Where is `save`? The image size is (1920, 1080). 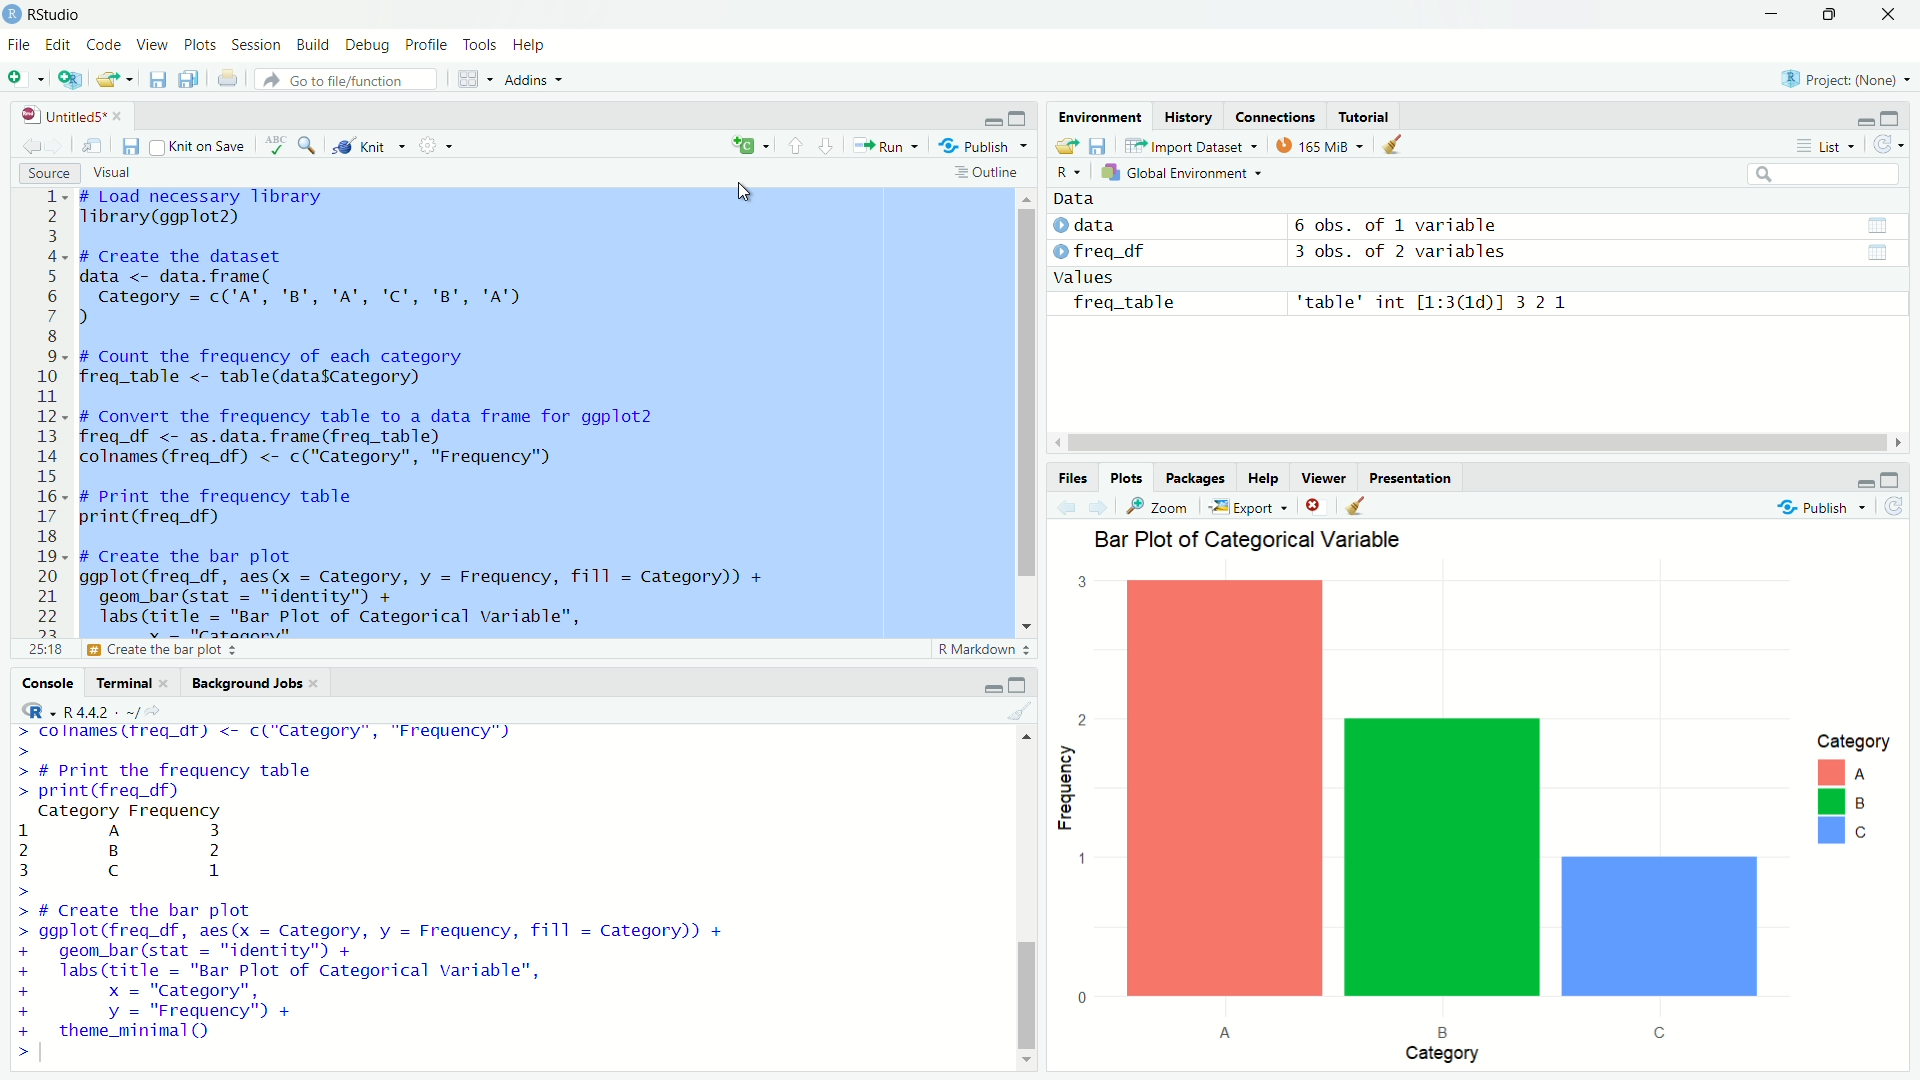
save is located at coordinates (1100, 147).